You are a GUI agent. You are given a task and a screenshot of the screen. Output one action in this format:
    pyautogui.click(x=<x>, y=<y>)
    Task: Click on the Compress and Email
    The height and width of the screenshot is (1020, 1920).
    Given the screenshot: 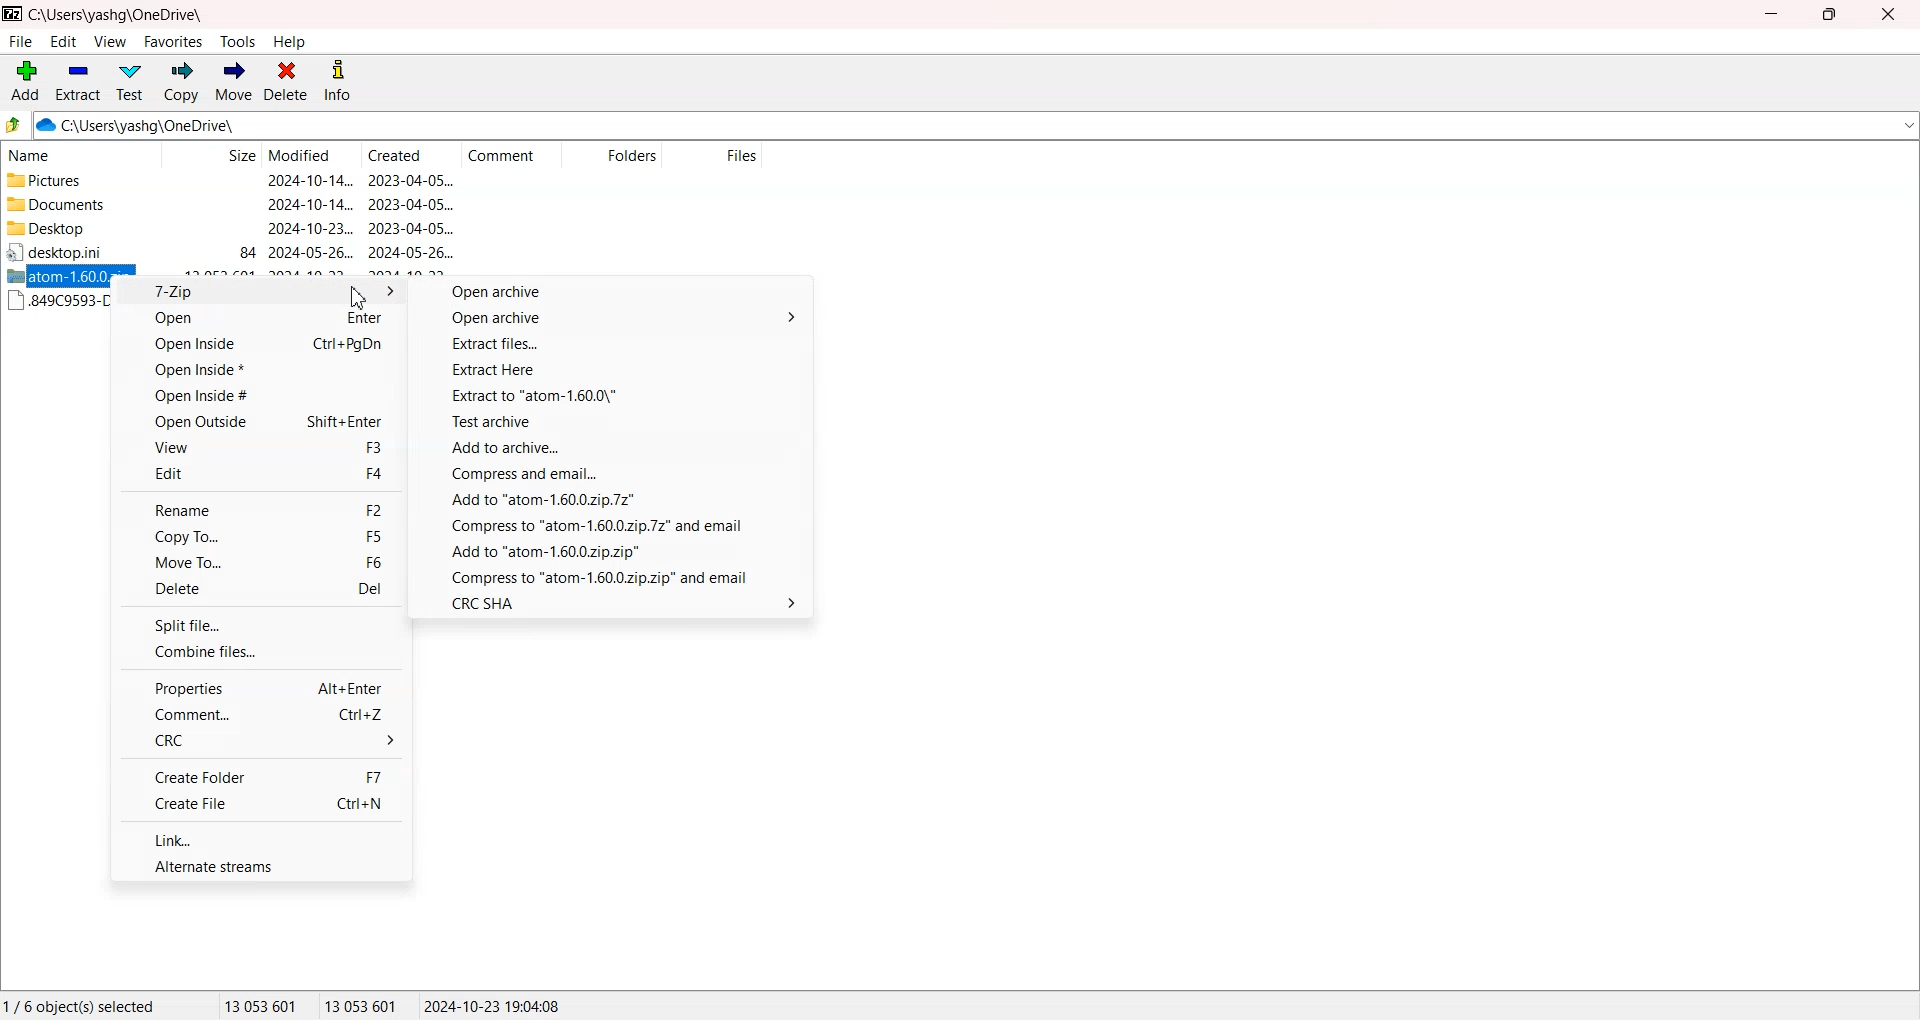 What is the action you would take?
    pyautogui.click(x=613, y=576)
    